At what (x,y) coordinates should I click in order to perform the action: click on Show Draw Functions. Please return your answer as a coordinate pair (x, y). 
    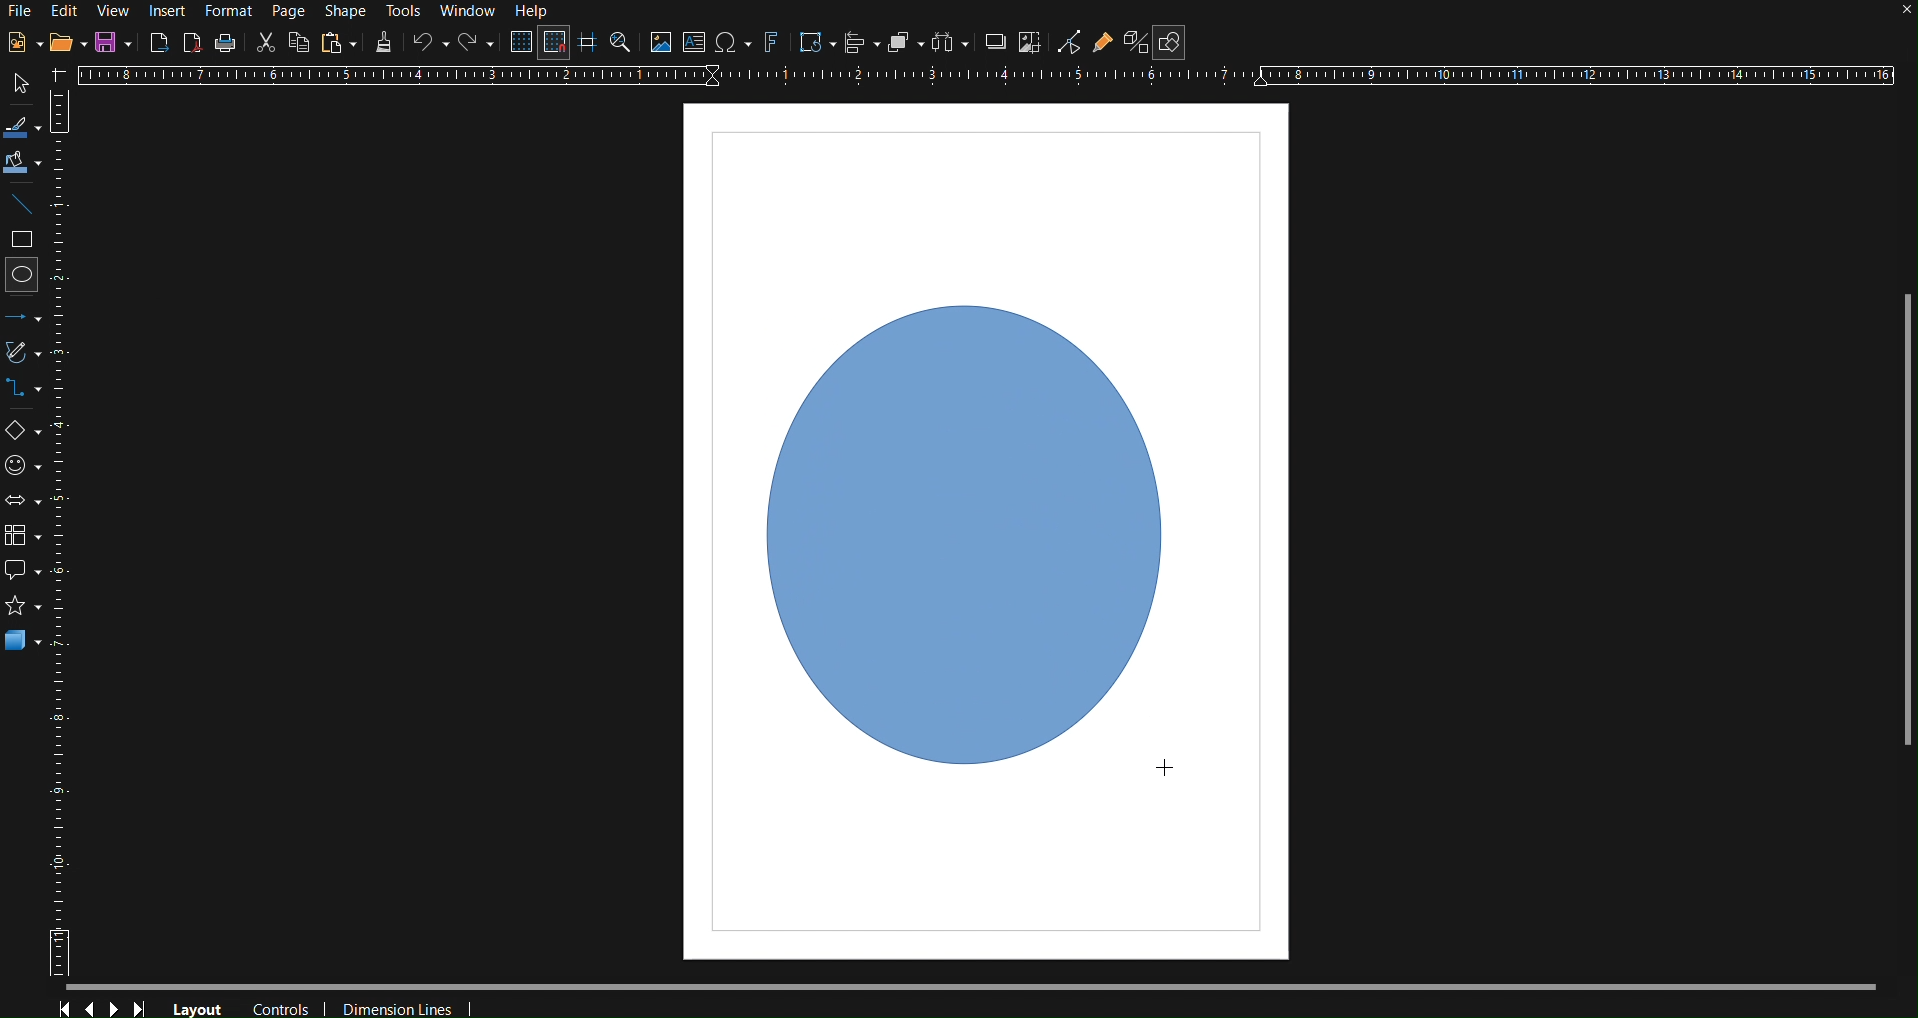
    Looking at the image, I should click on (1168, 43).